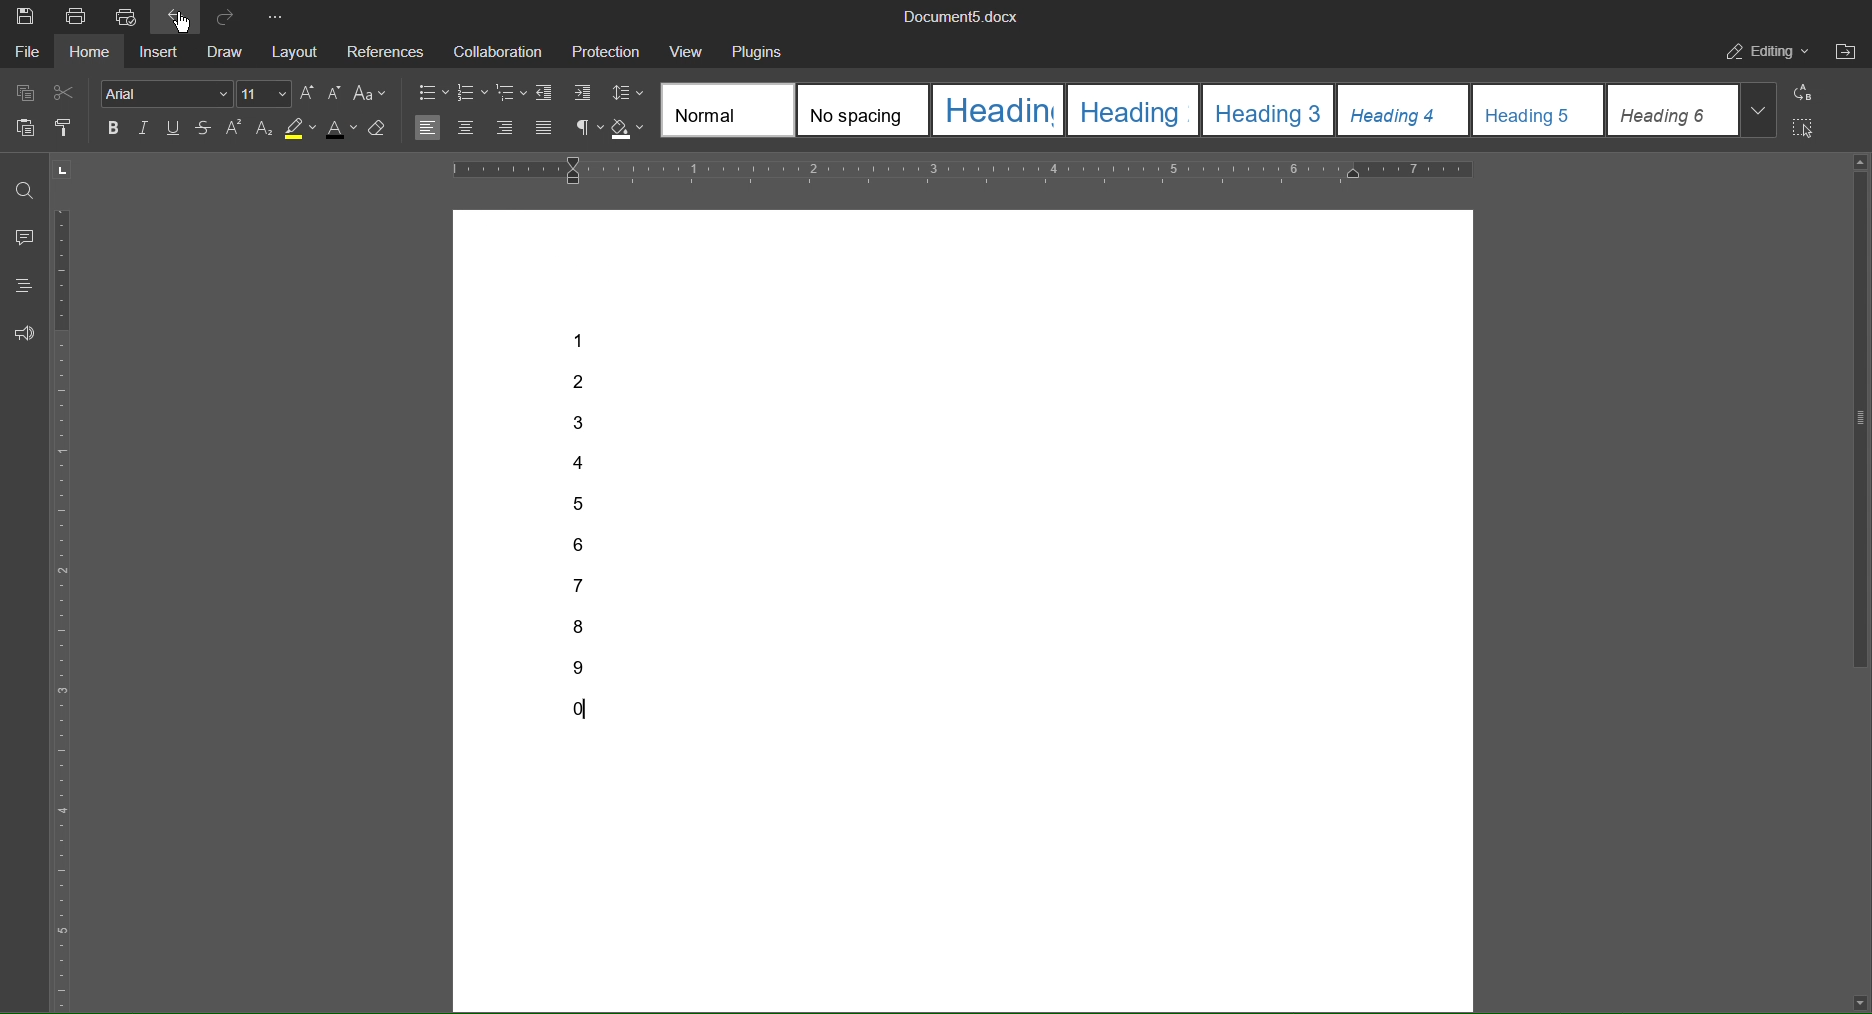 This screenshot has width=1872, height=1014. I want to click on Plugins, so click(759, 51).